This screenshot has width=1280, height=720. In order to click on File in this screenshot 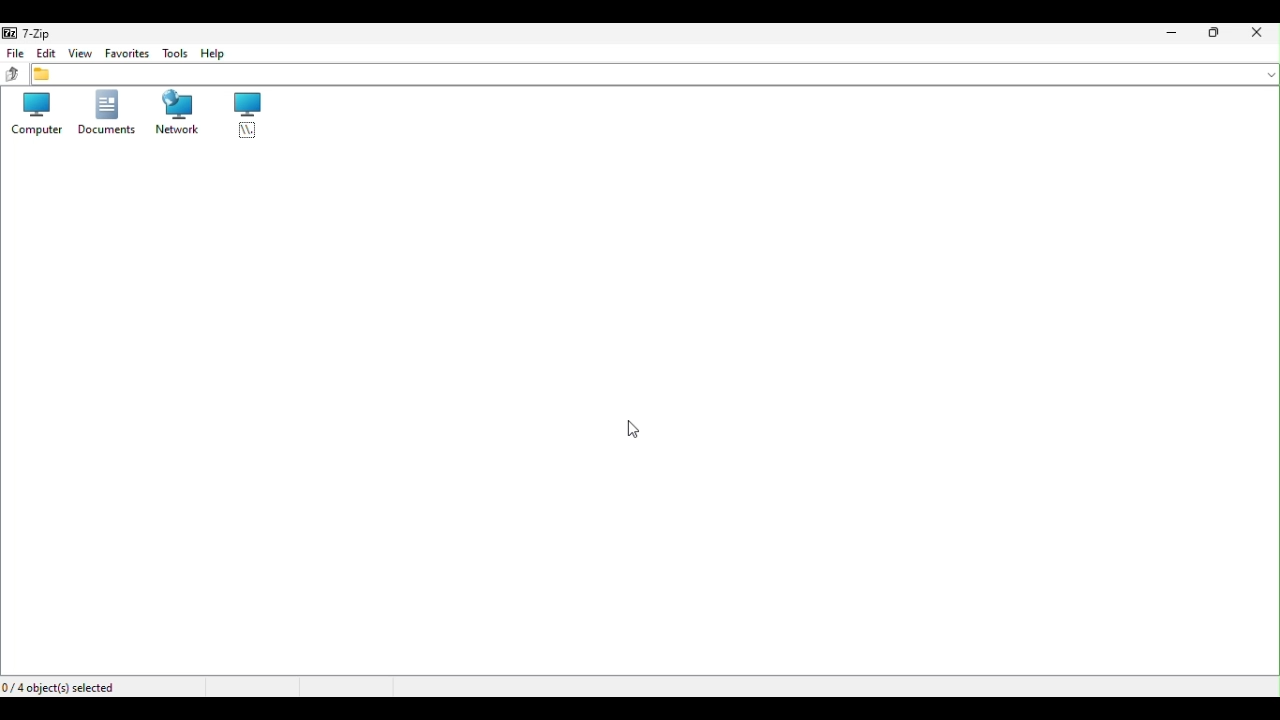, I will do `click(13, 52)`.